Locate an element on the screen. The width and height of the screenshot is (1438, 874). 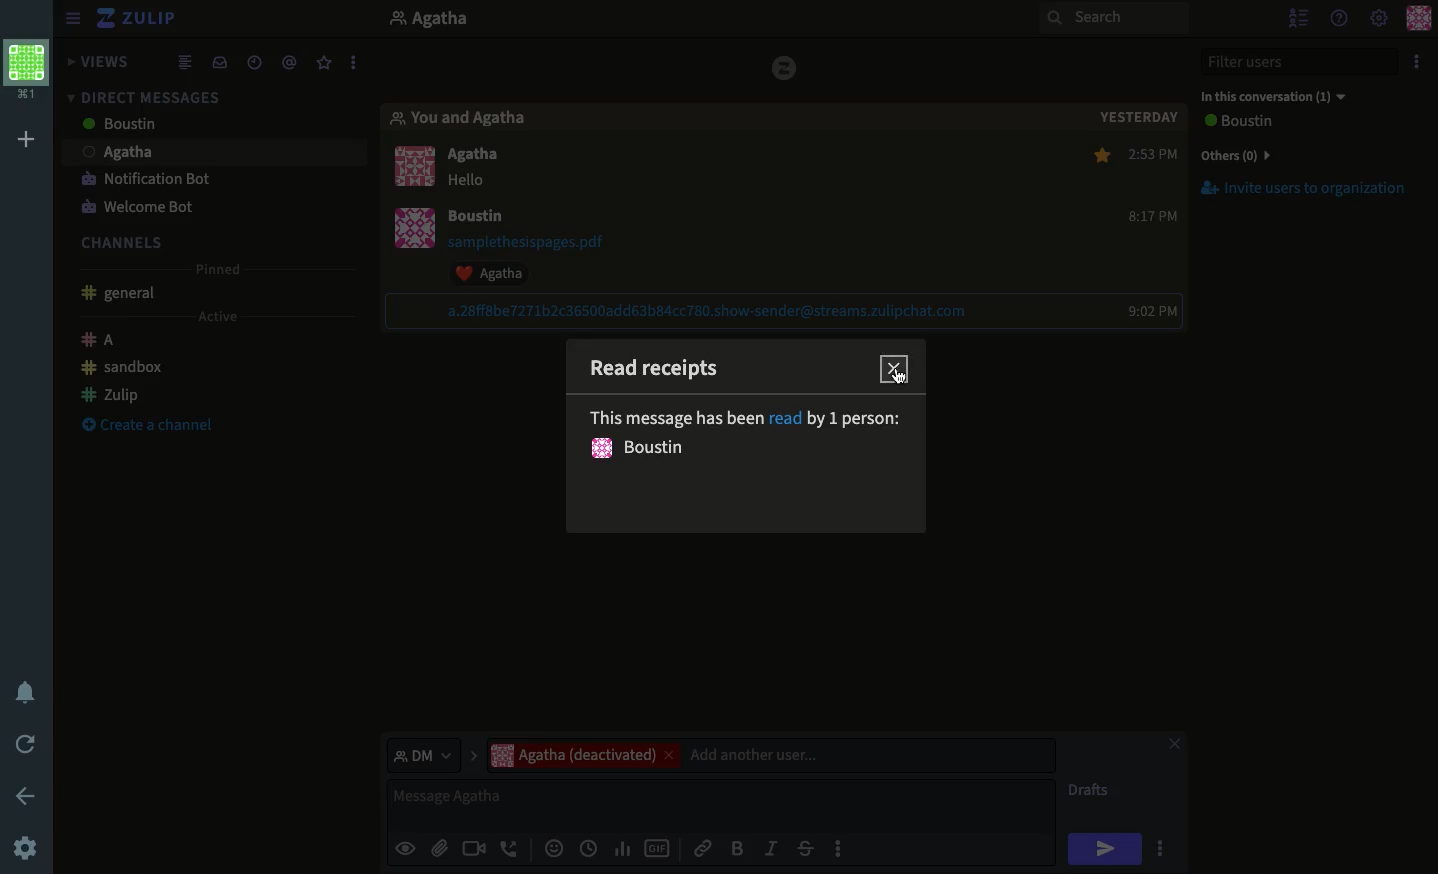
In this conversation is located at coordinates (1273, 97).